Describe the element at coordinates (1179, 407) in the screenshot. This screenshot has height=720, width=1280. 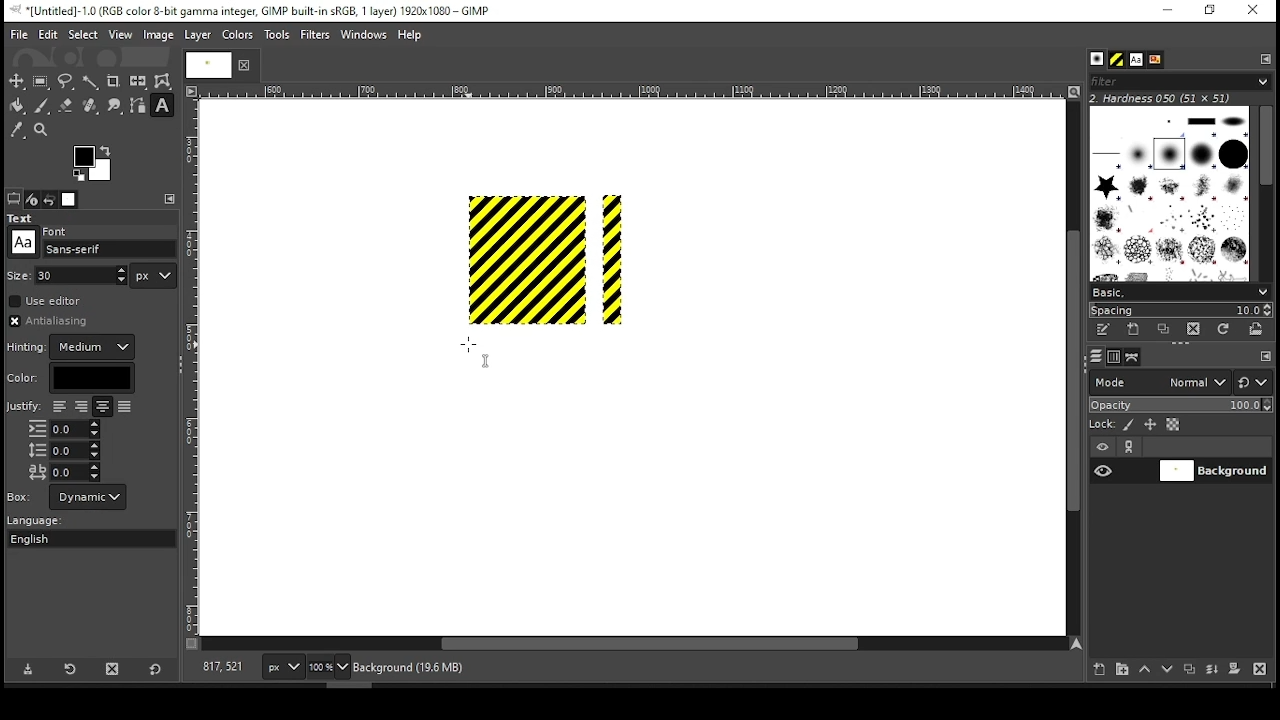
I see `opacity` at that location.